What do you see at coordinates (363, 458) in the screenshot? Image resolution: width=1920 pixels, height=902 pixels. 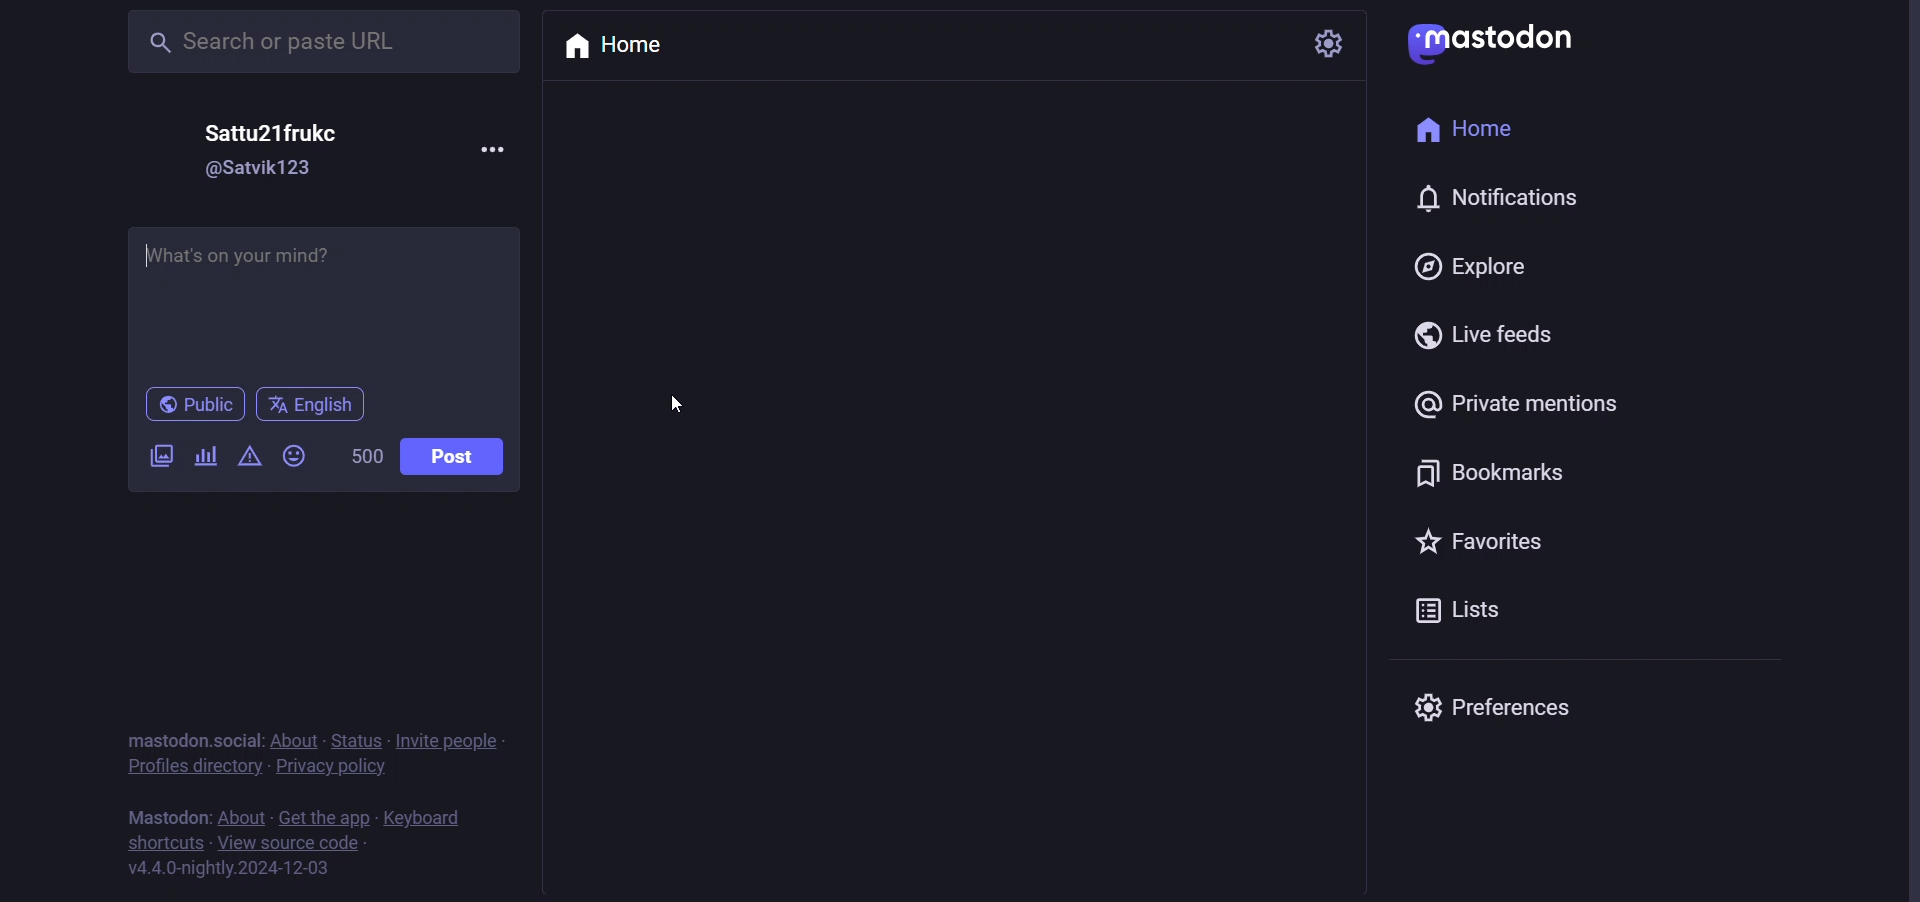 I see `word limit` at bounding box center [363, 458].